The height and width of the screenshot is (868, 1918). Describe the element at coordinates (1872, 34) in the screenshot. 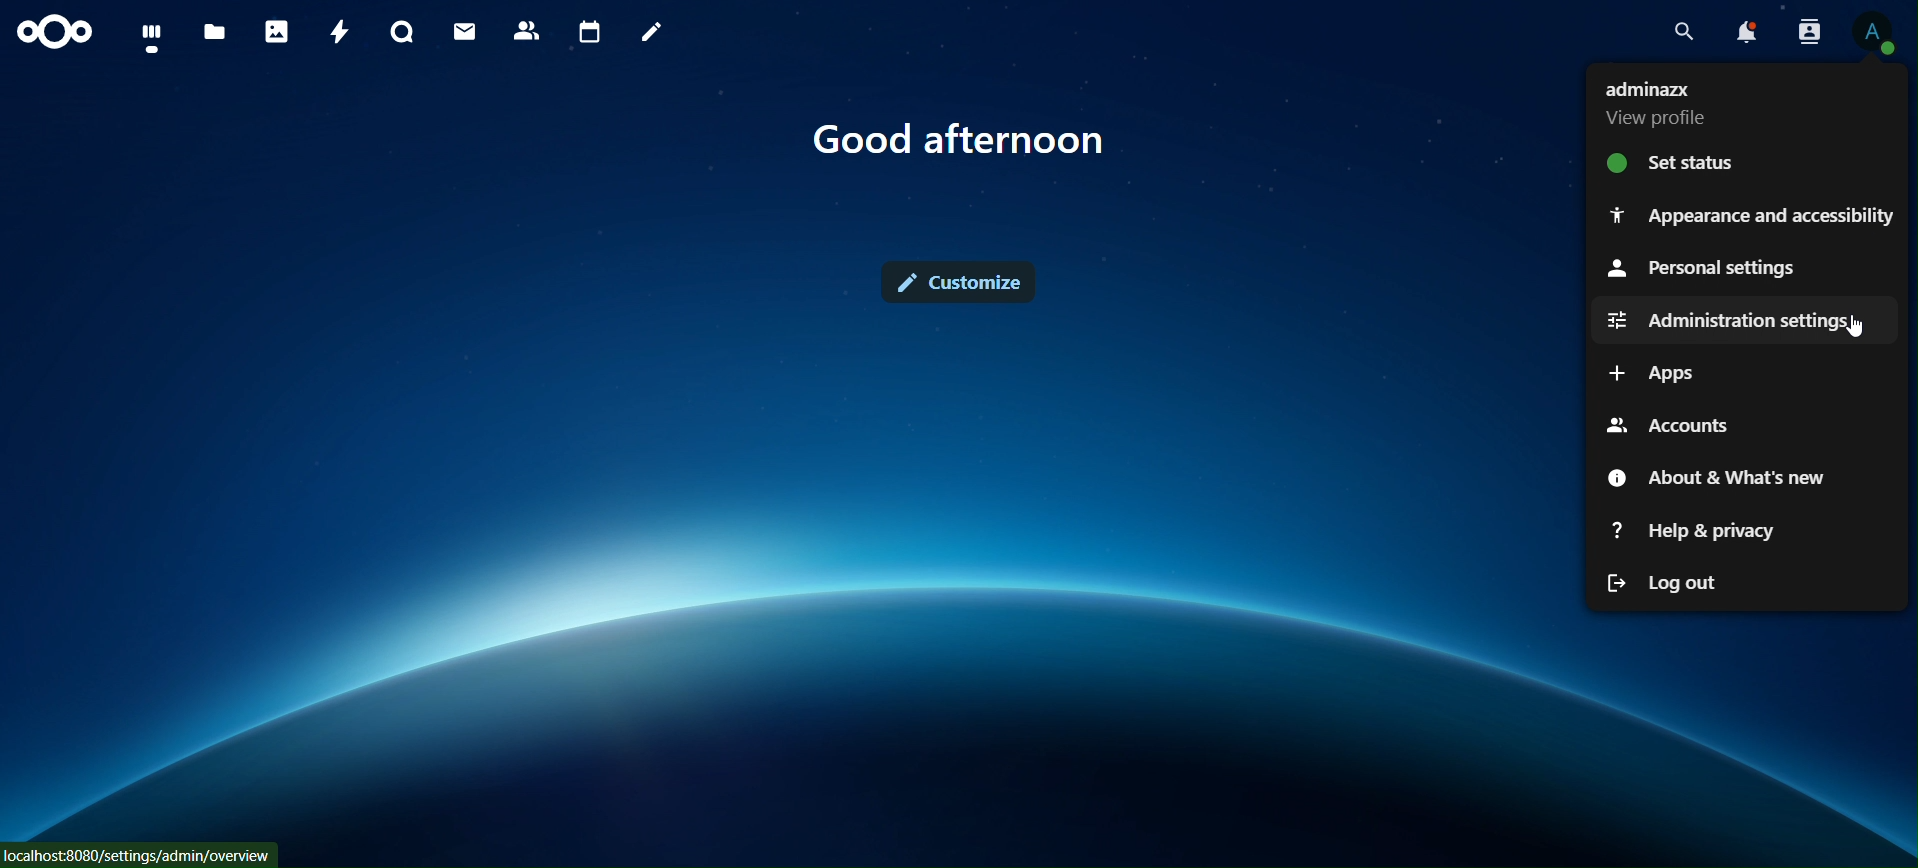

I see `view profile` at that location.